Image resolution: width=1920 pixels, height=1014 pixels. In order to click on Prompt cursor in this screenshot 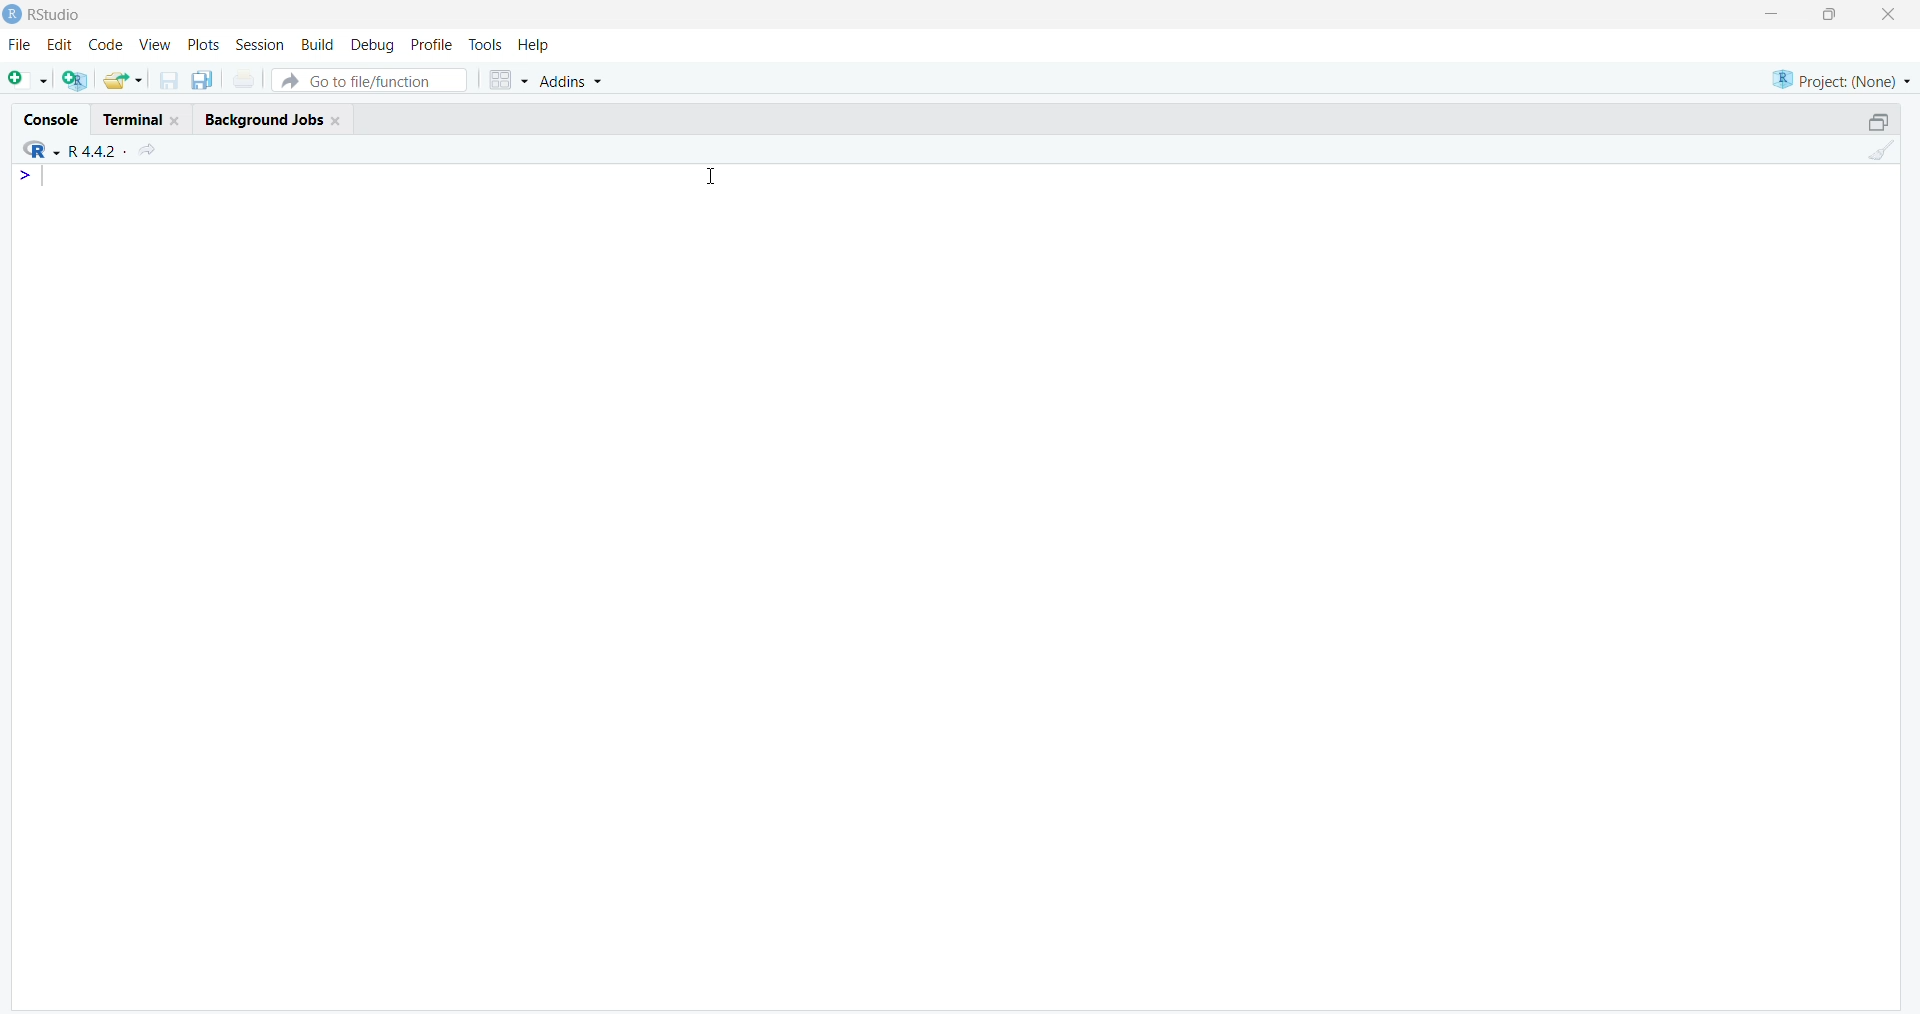, I will do `click(31, 179)`.